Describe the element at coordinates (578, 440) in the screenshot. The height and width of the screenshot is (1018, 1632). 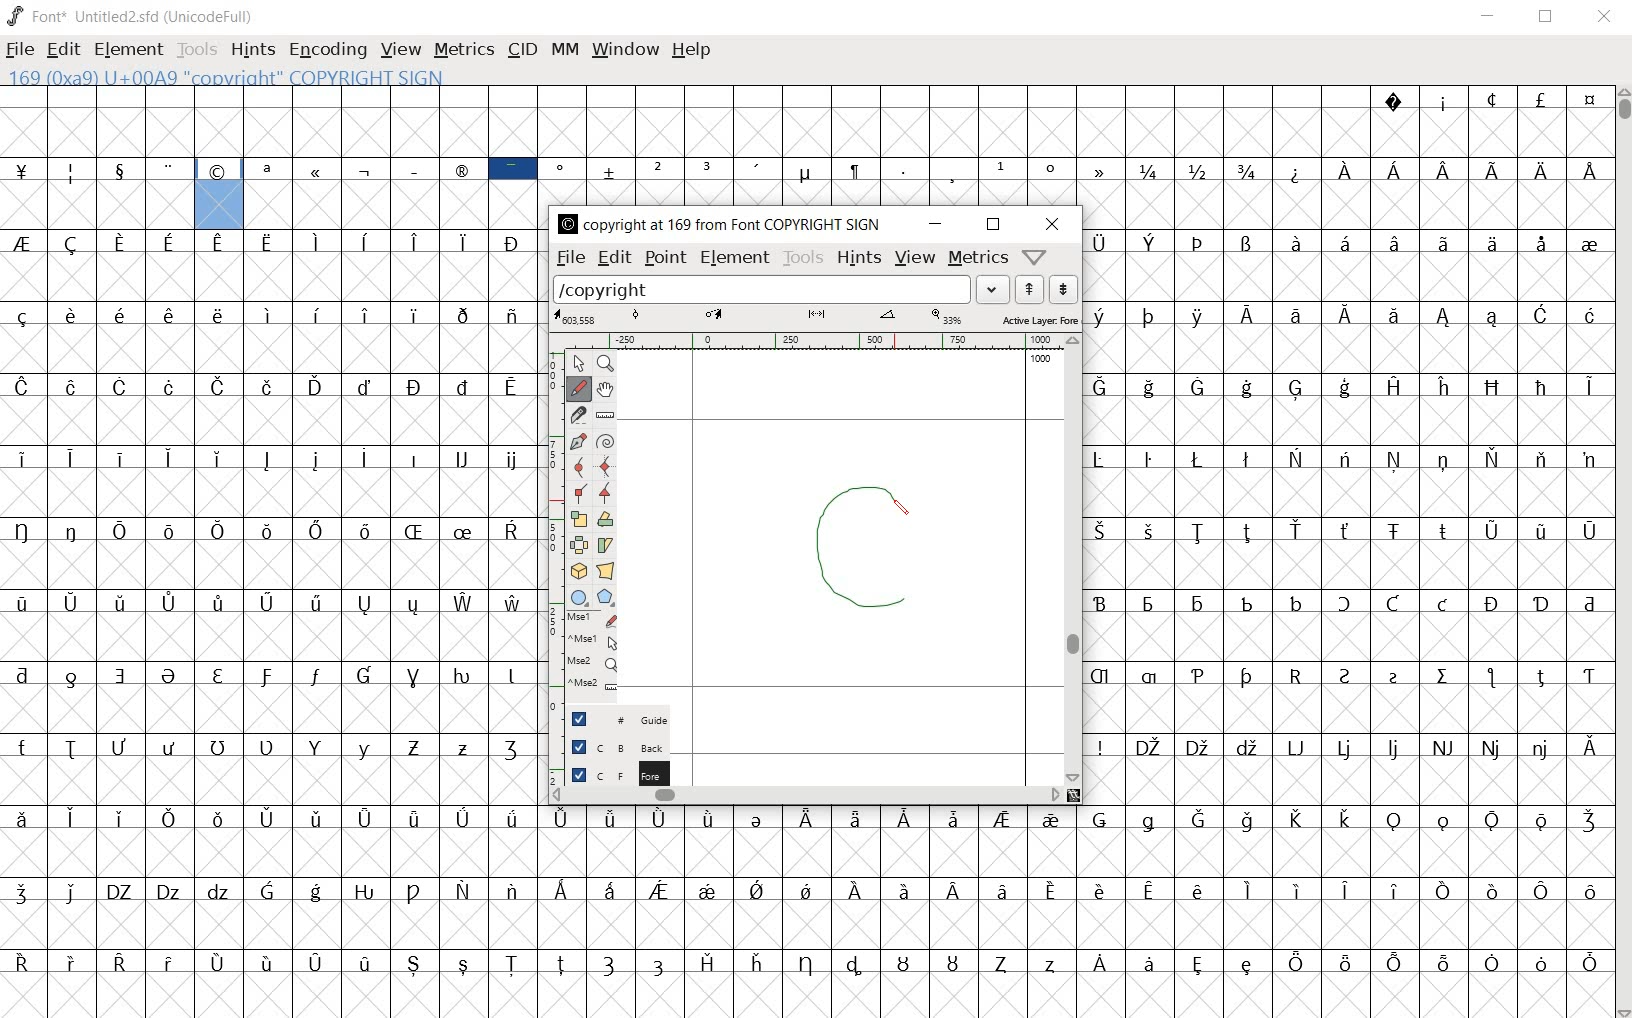
I see `add a point, then drag out its control points` at that location.